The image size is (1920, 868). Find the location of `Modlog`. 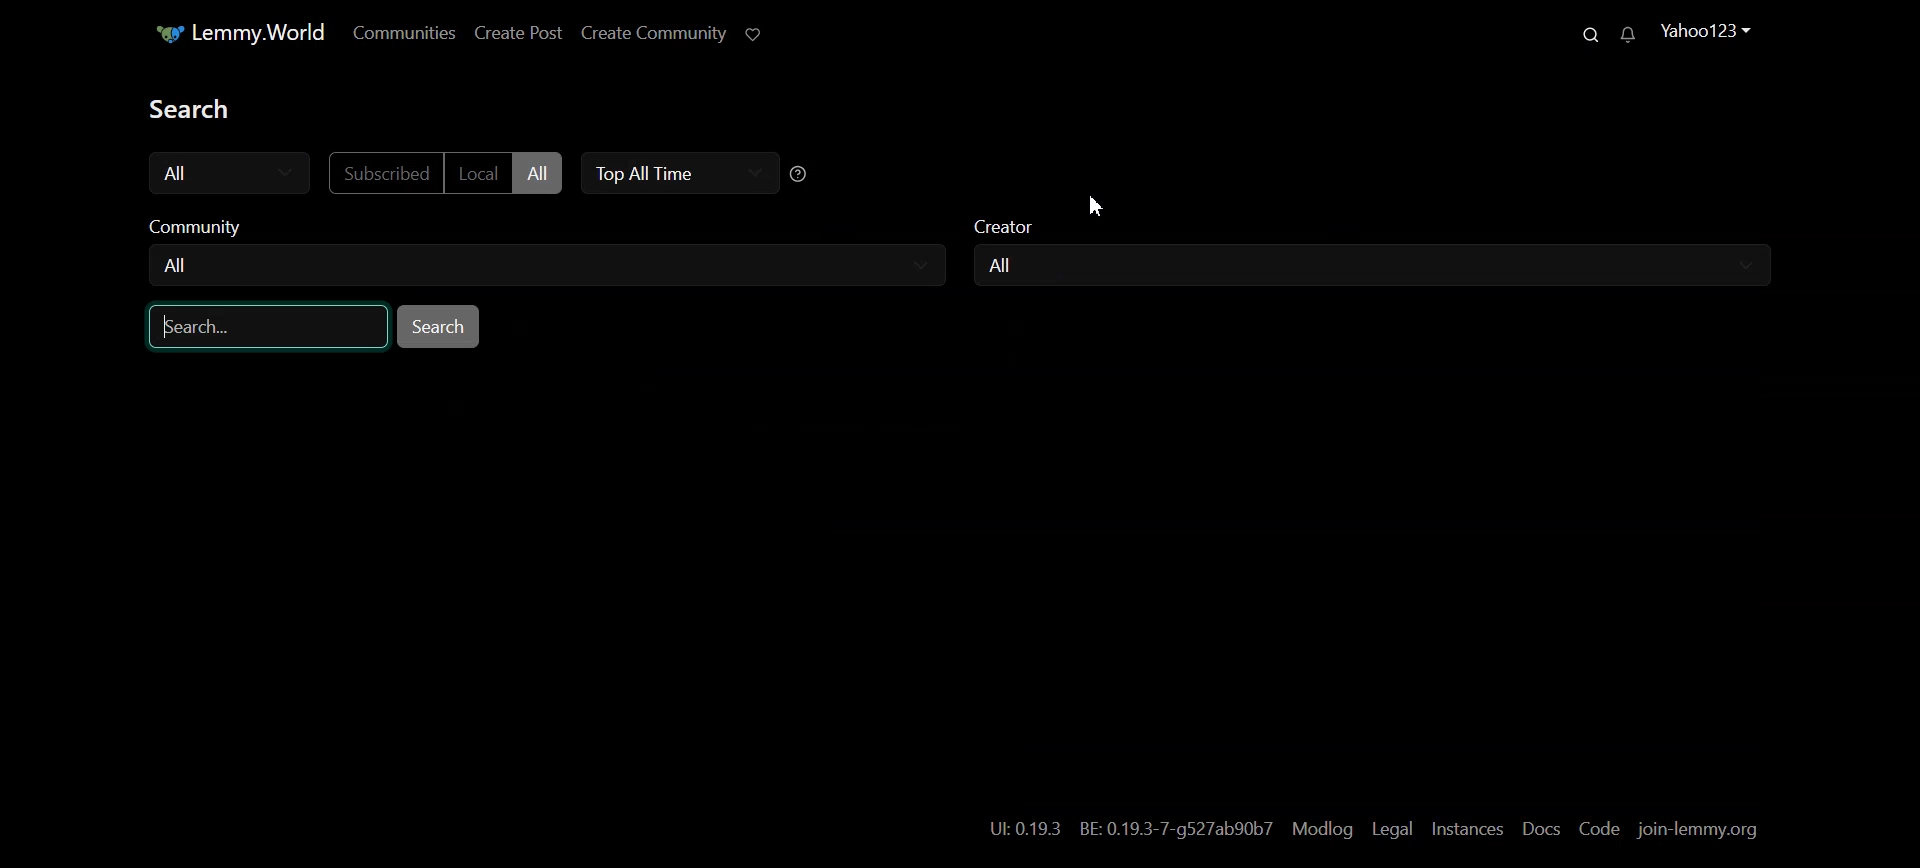

Modlog is located at coordinates (1321, 830).